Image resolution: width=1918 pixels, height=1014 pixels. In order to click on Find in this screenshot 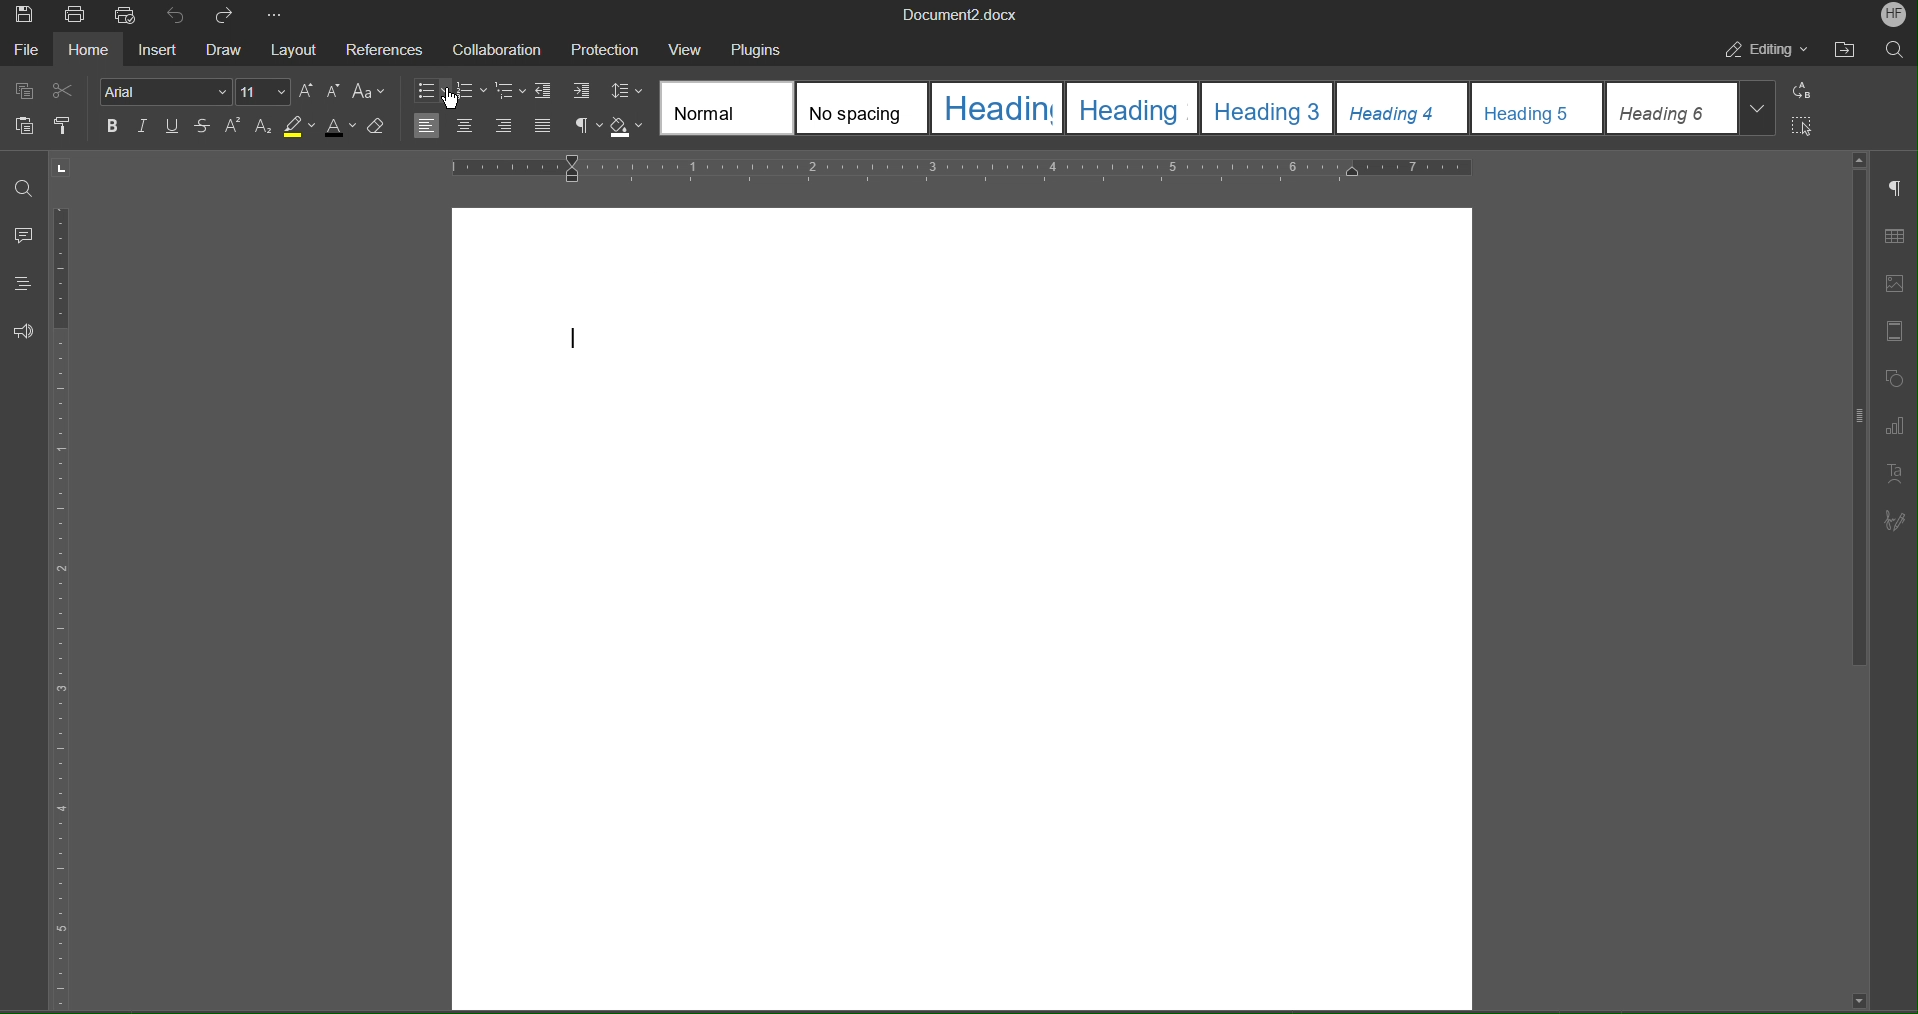, I will do `click(25, 187)`.